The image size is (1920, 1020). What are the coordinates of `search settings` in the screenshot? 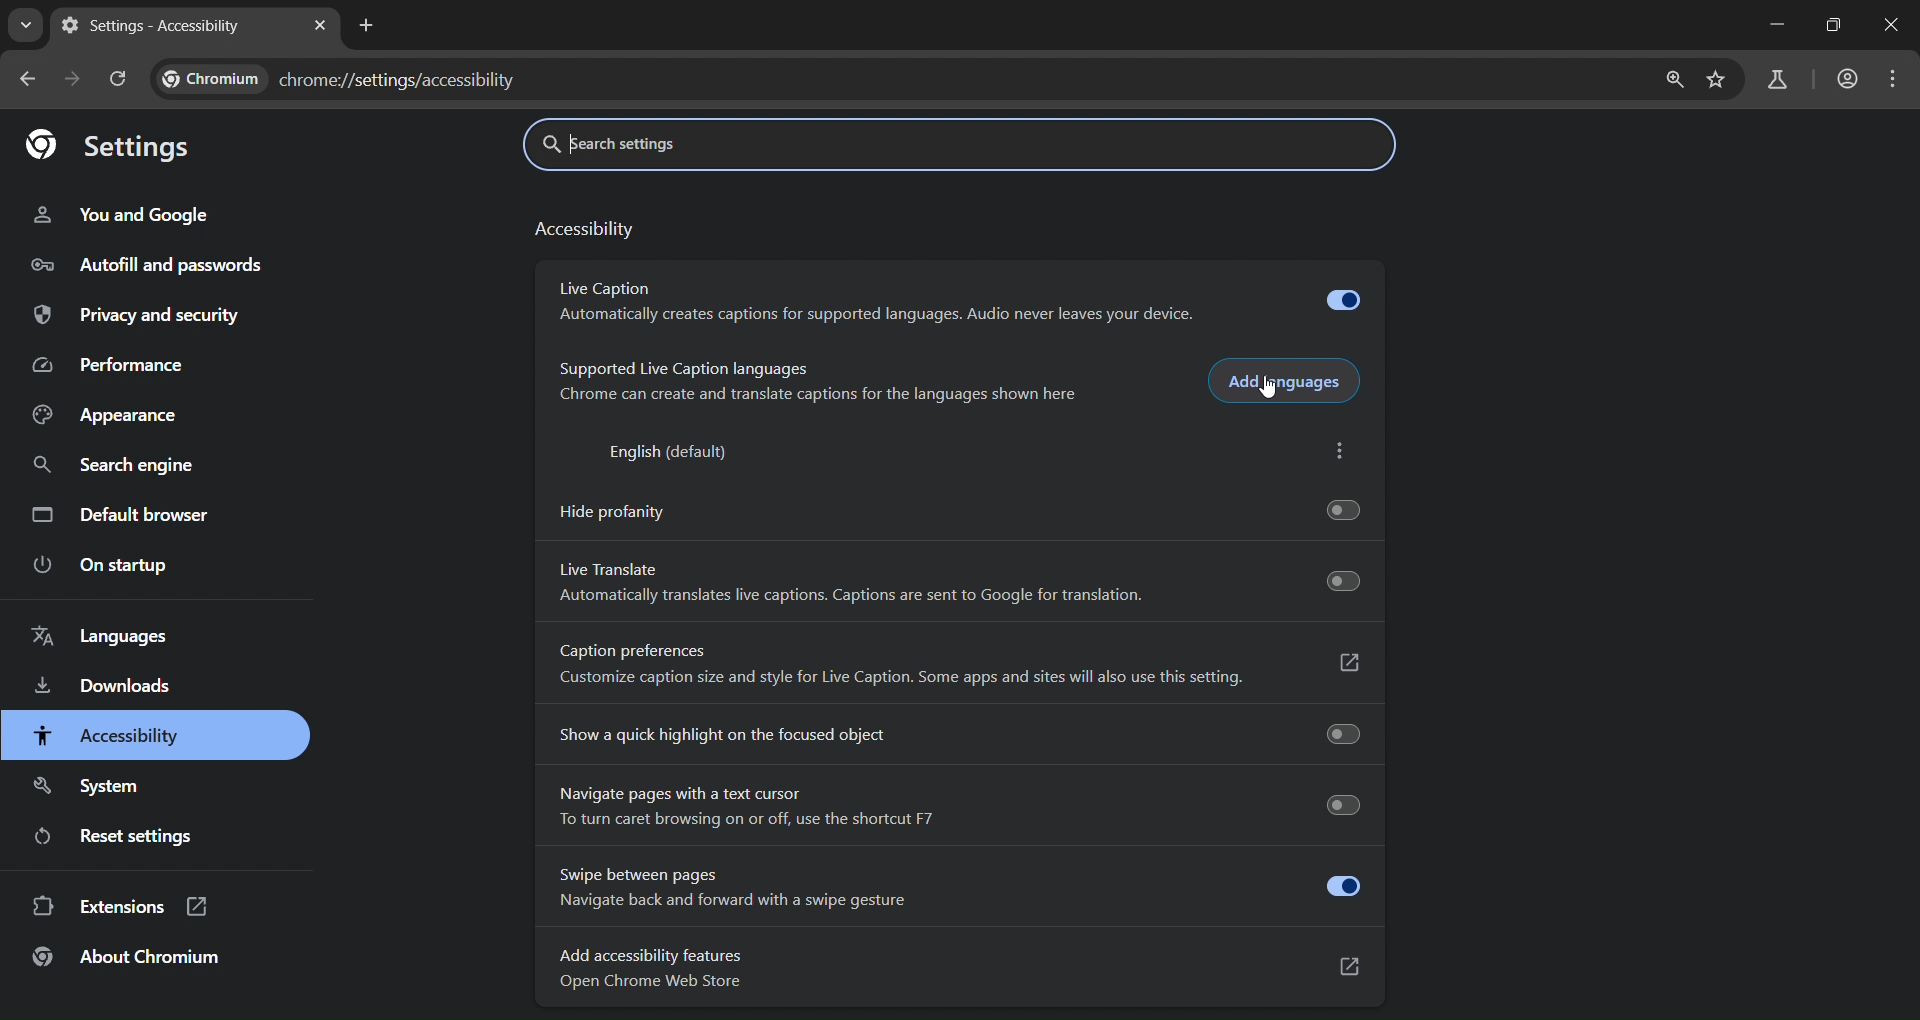 It's located at (677, 141).